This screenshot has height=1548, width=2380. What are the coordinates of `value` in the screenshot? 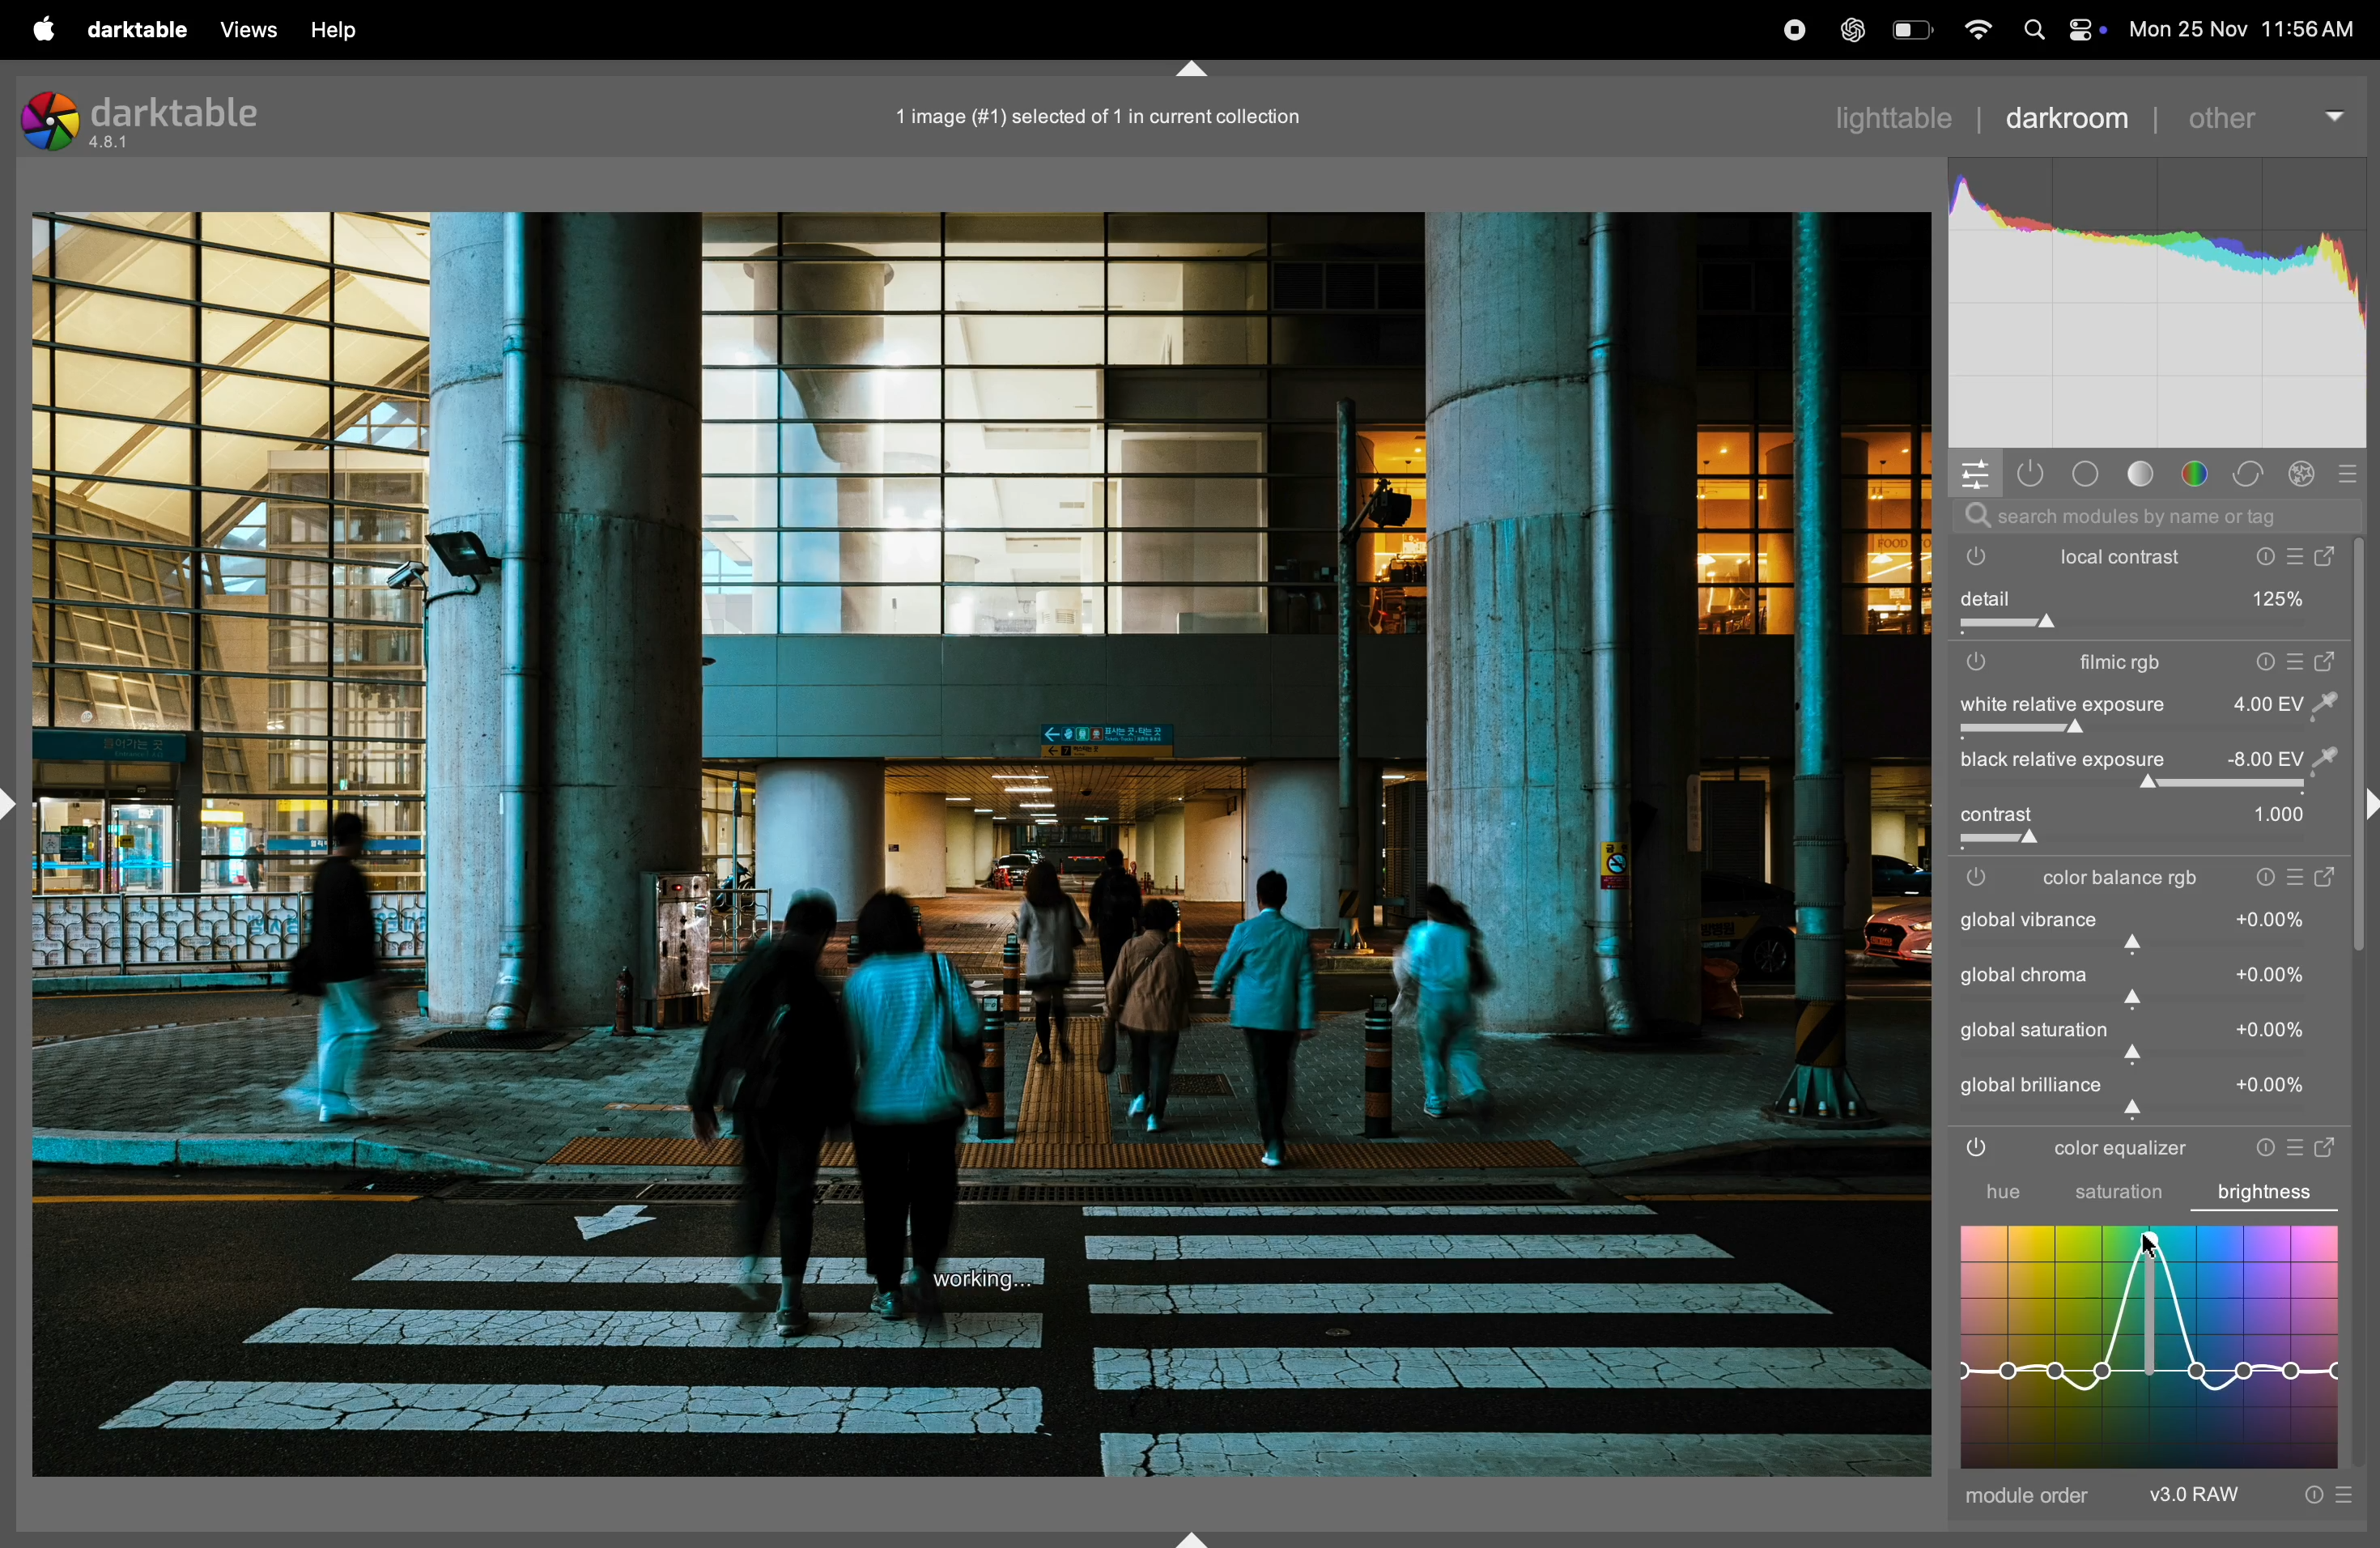 It's located at (2272, 973).